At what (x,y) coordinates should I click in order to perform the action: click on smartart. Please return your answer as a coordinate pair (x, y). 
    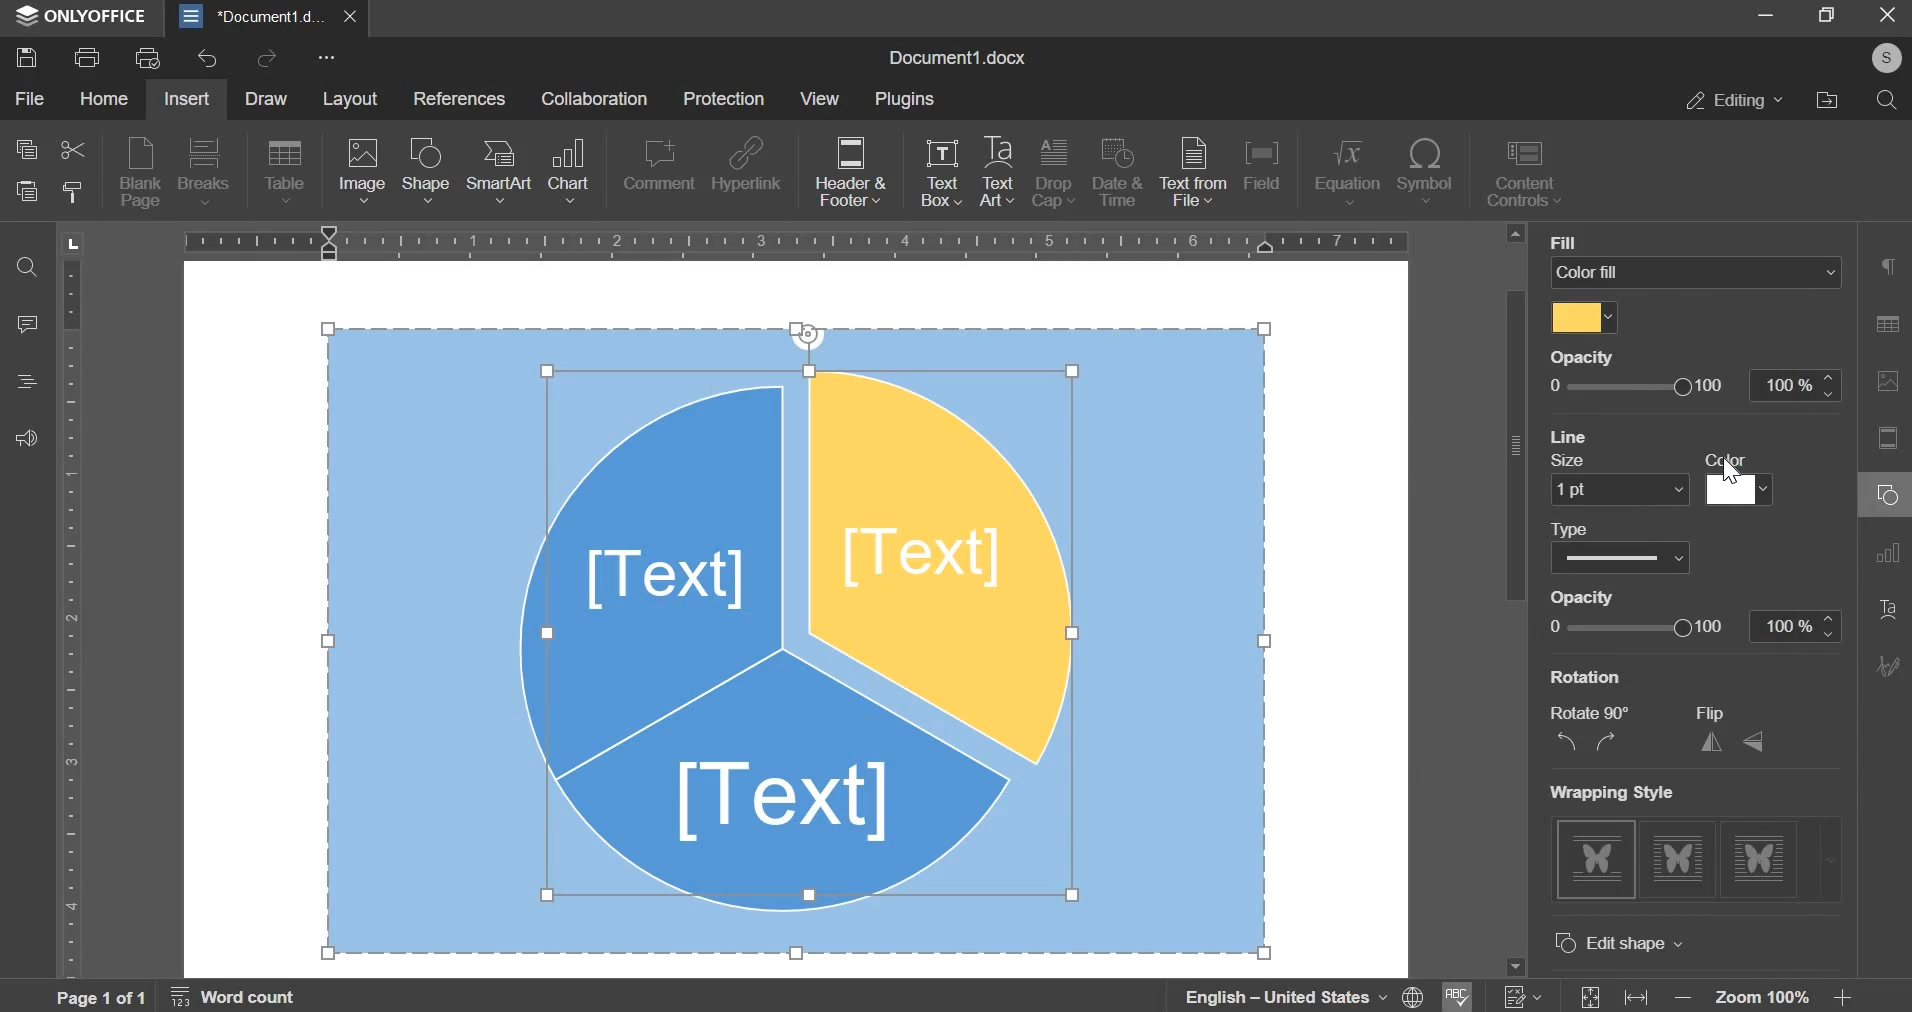
    Looking at the image, I should click on (500, 170).